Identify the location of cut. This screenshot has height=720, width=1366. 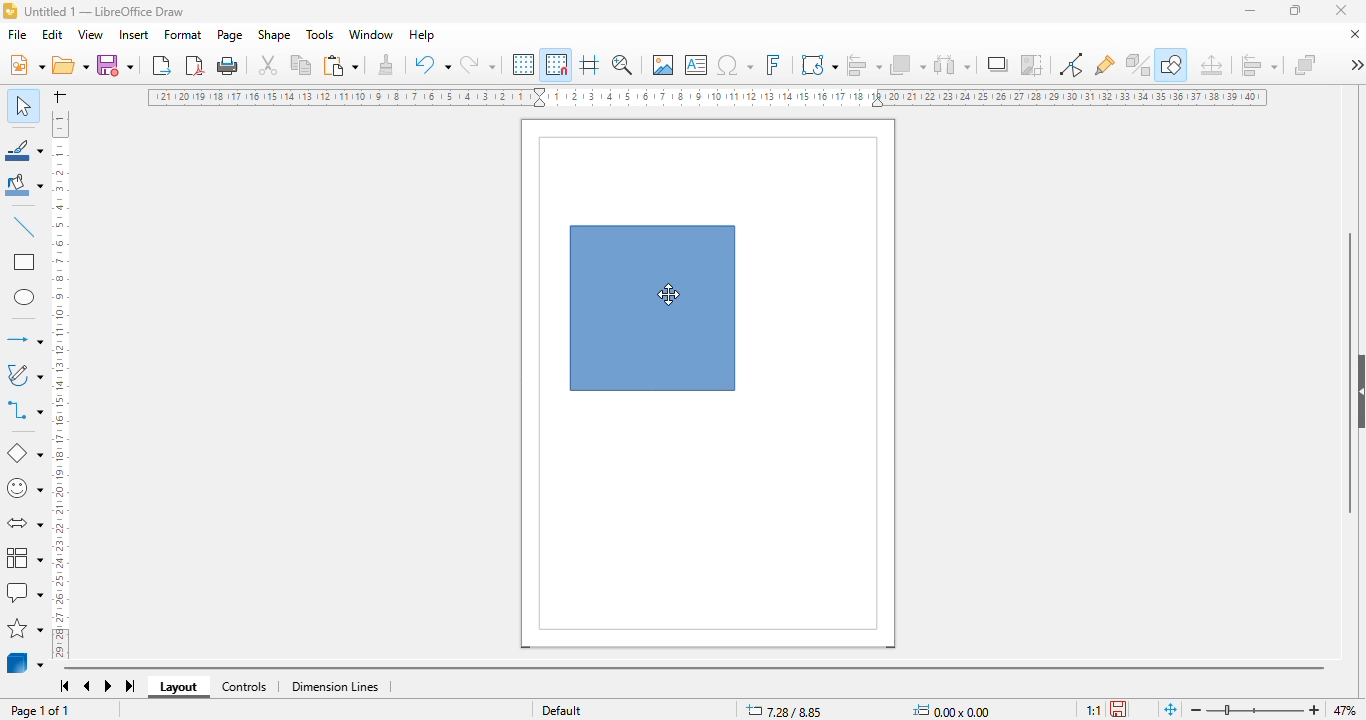
(269, 65).